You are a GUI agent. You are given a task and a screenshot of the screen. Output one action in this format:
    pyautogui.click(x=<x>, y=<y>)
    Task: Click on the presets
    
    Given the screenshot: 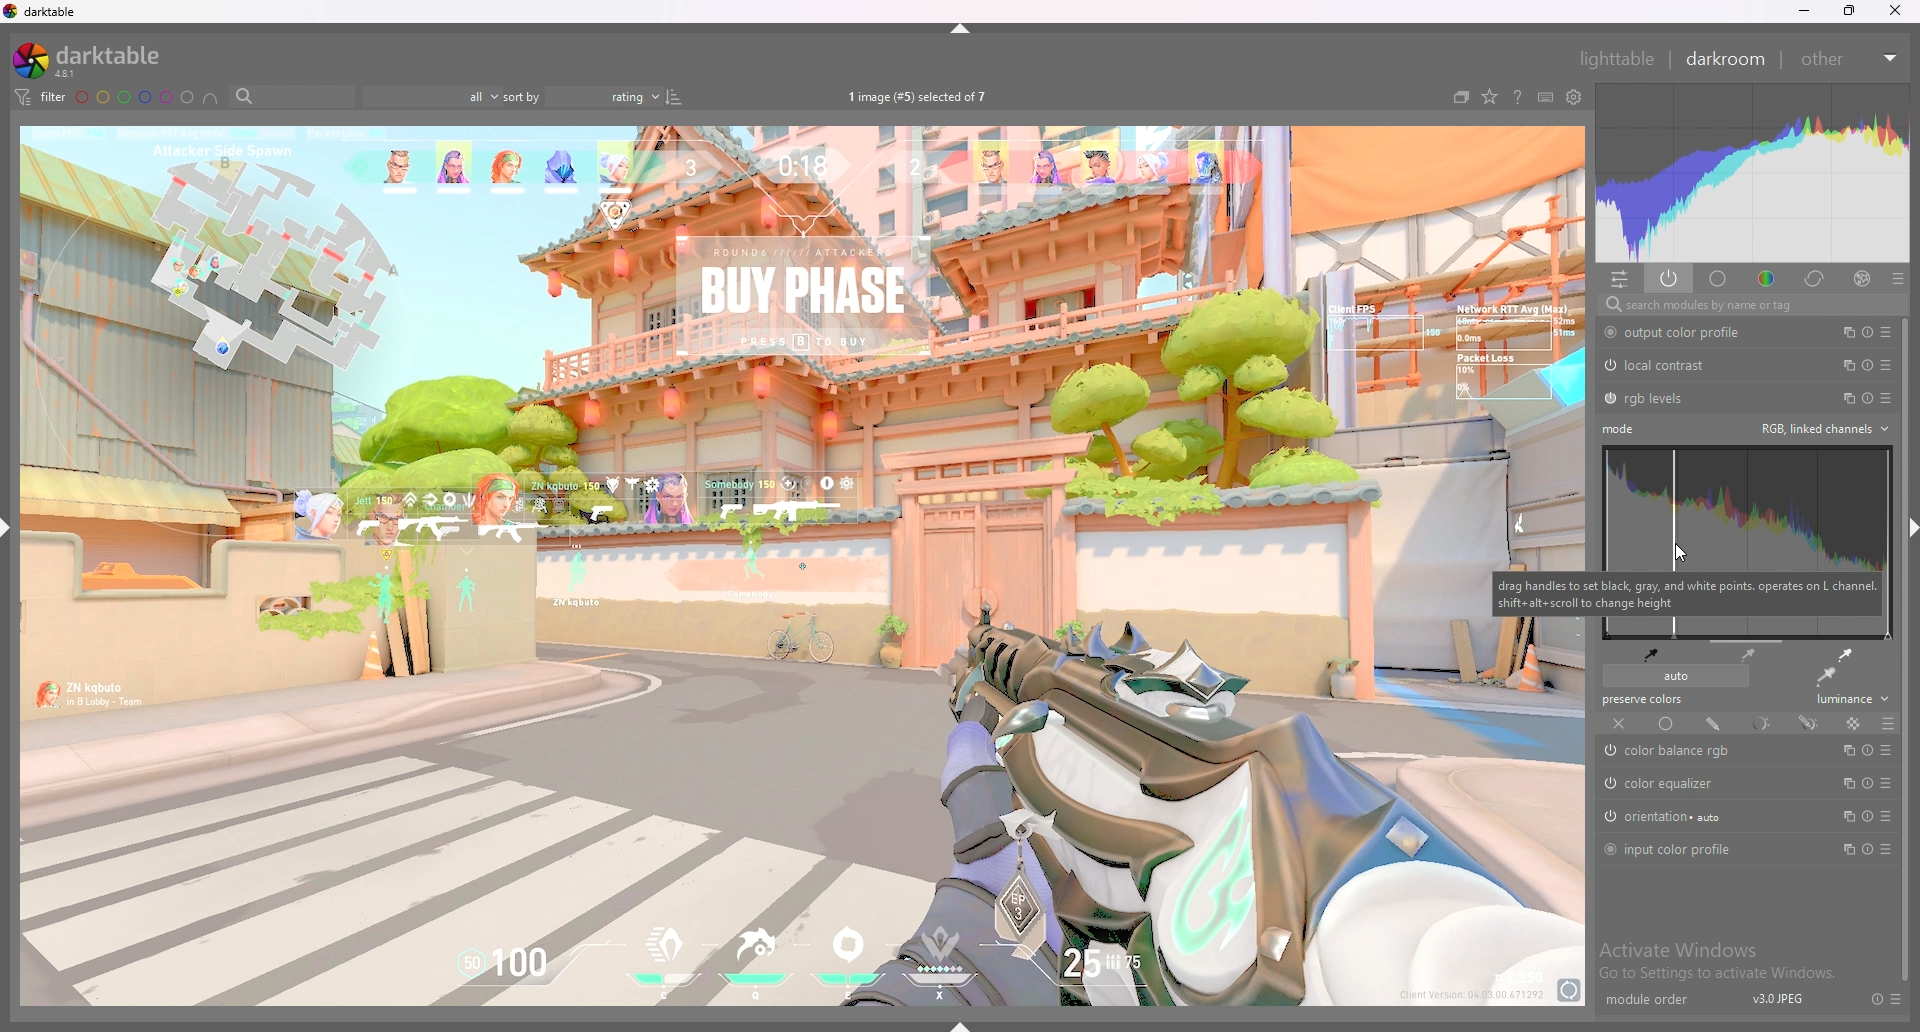 What is the action you would take?
    pyautogui.click(x=1887, y=364)
    